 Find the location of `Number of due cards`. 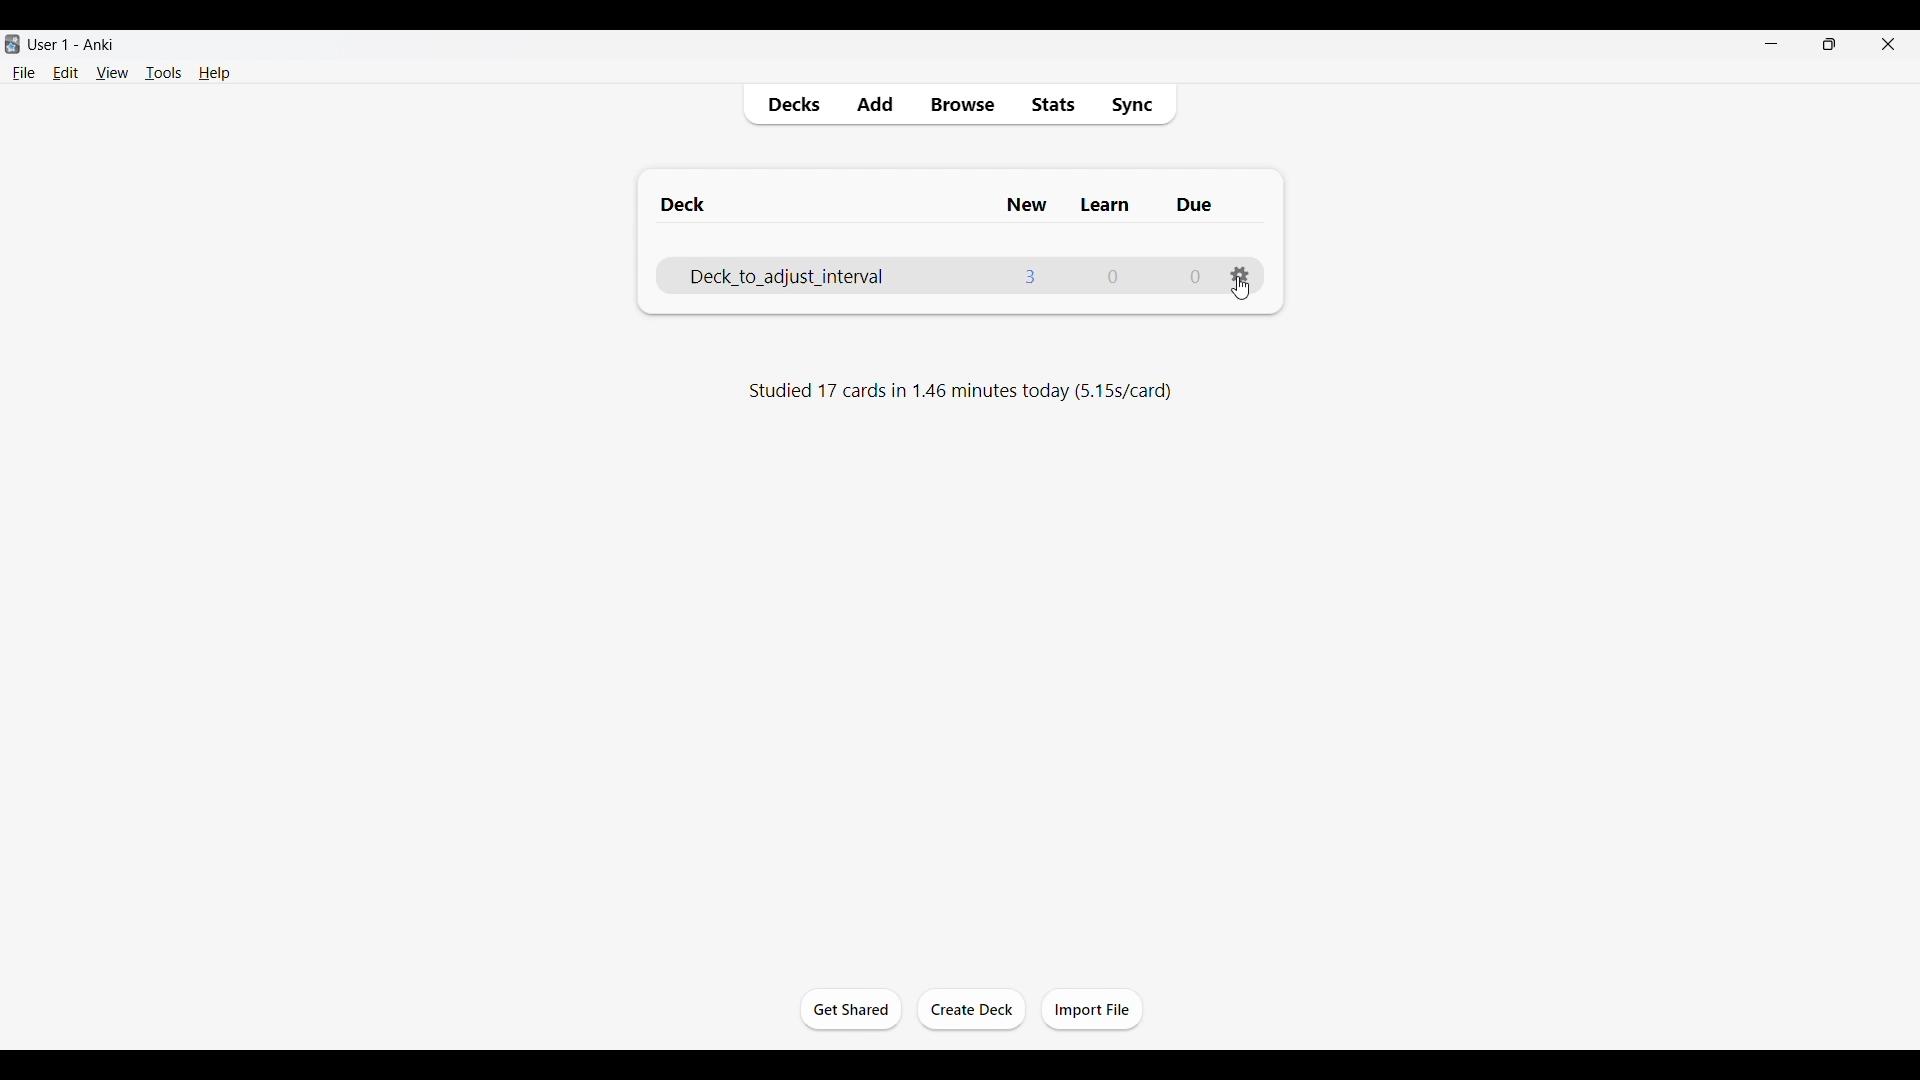

Number of due cards is located at coordinates (1196, 275).